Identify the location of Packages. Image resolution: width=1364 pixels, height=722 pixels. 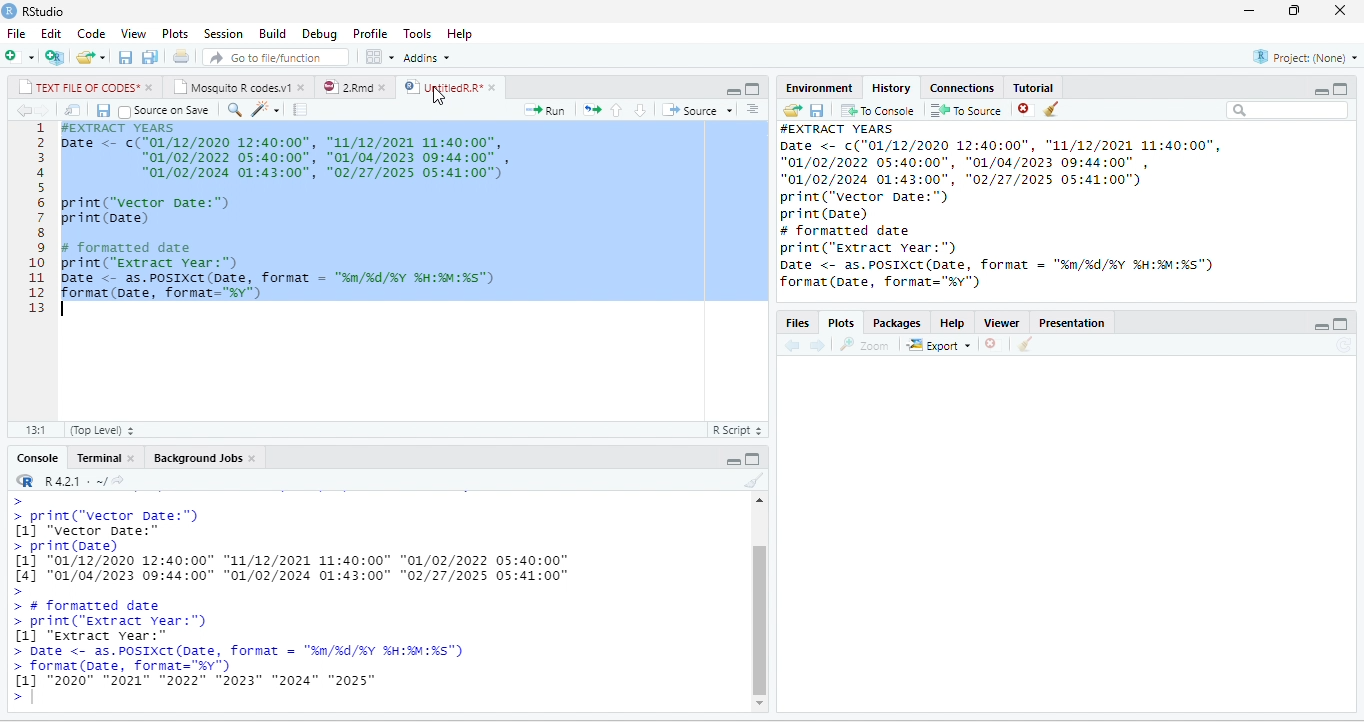
(898, 323).